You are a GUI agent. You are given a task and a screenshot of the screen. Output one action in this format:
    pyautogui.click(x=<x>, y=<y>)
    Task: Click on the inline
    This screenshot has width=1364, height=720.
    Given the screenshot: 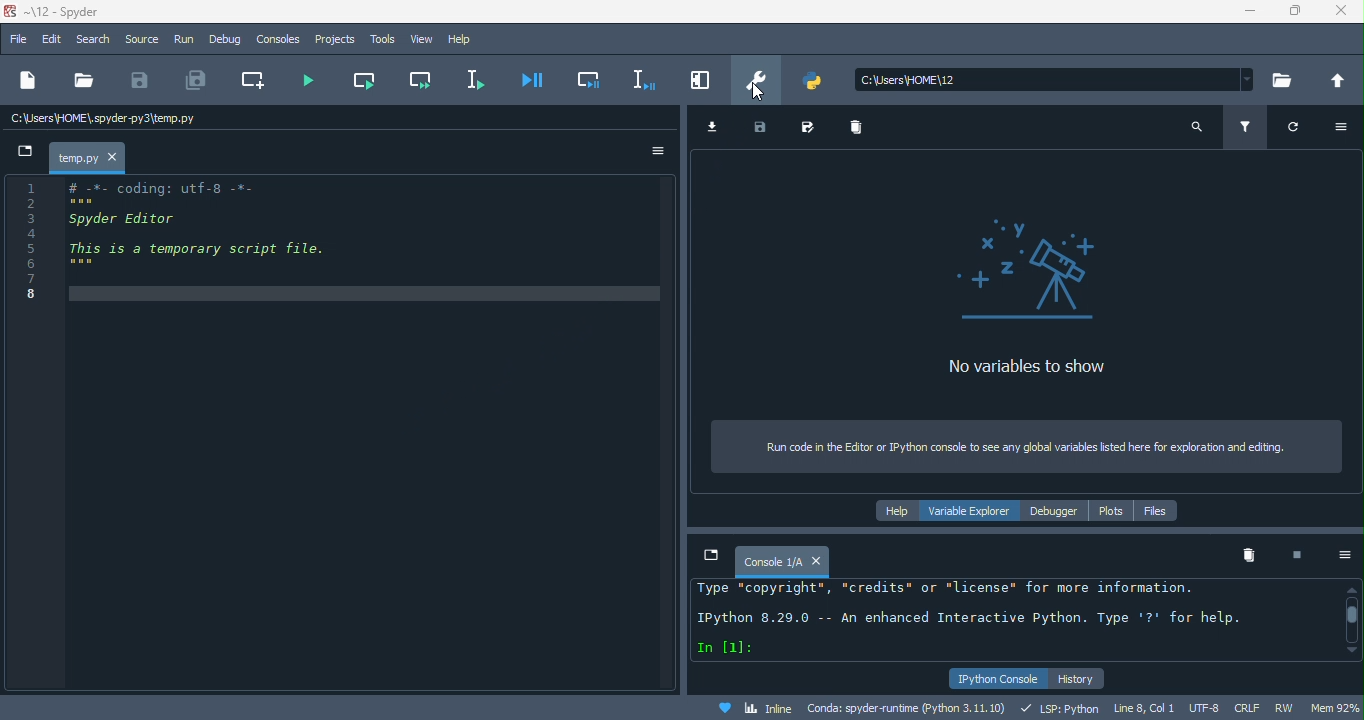 What is the action you would take?
    pyautogui.click(x=757, y=709)
    